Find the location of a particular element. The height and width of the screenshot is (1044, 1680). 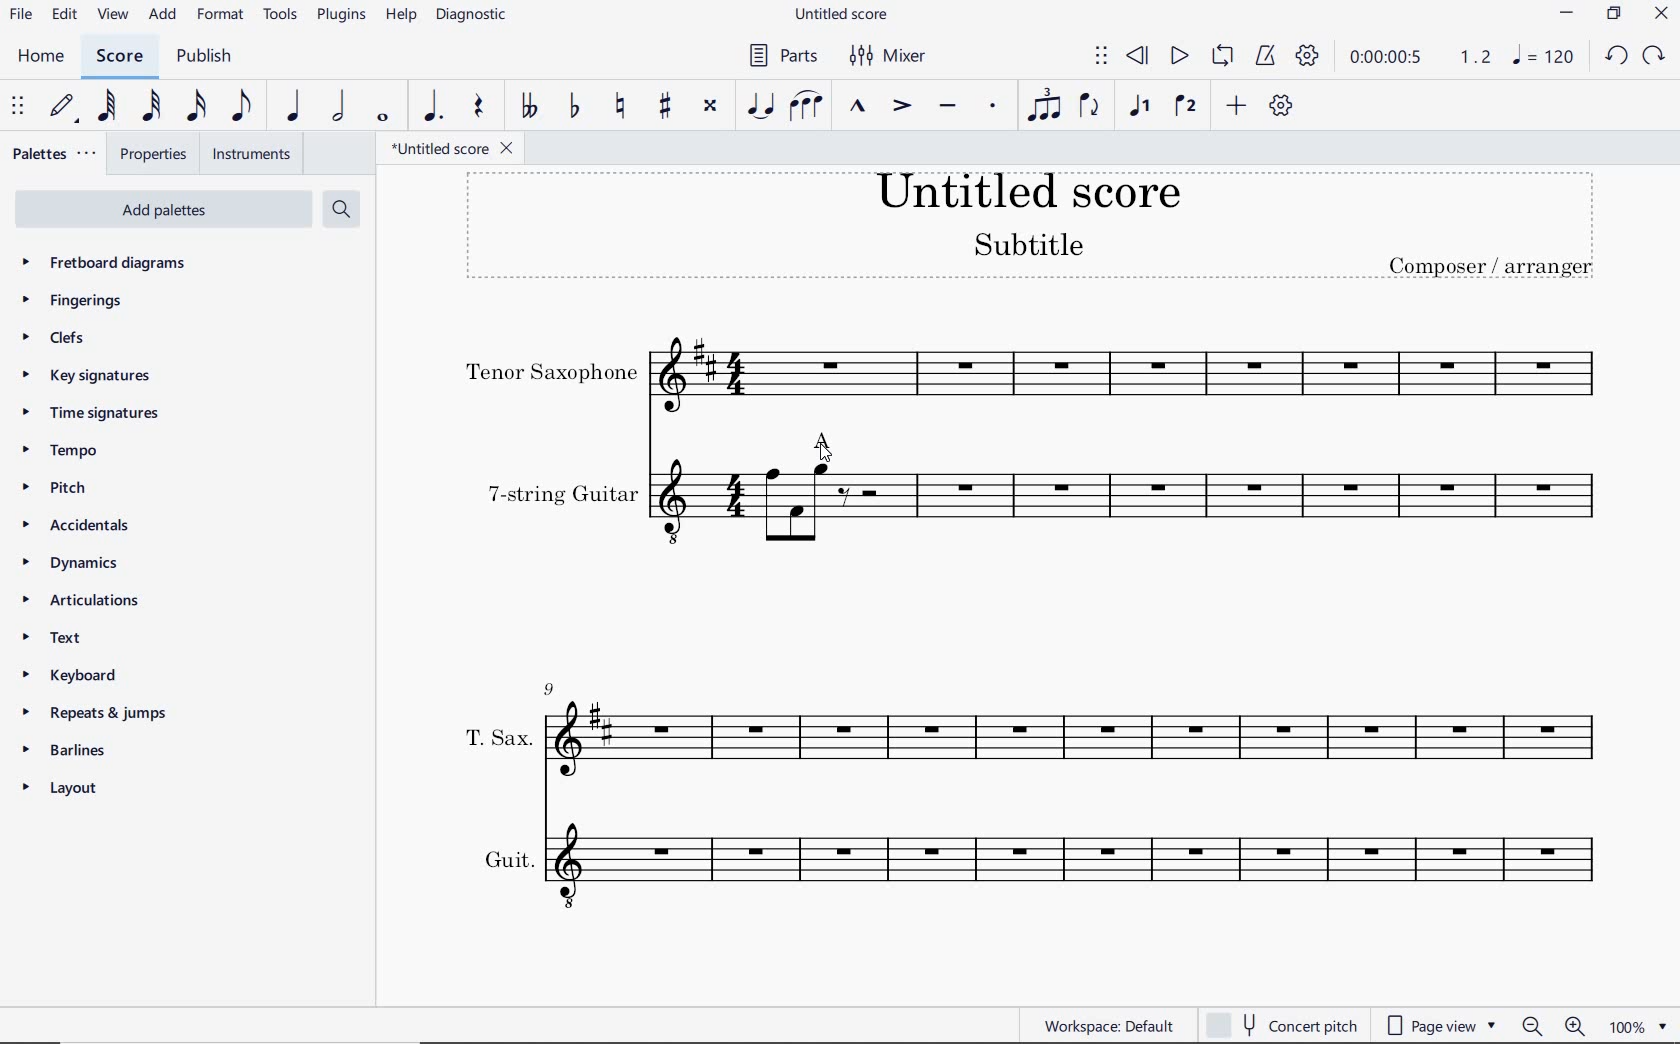

HELP is located at coordinates (400, 17).